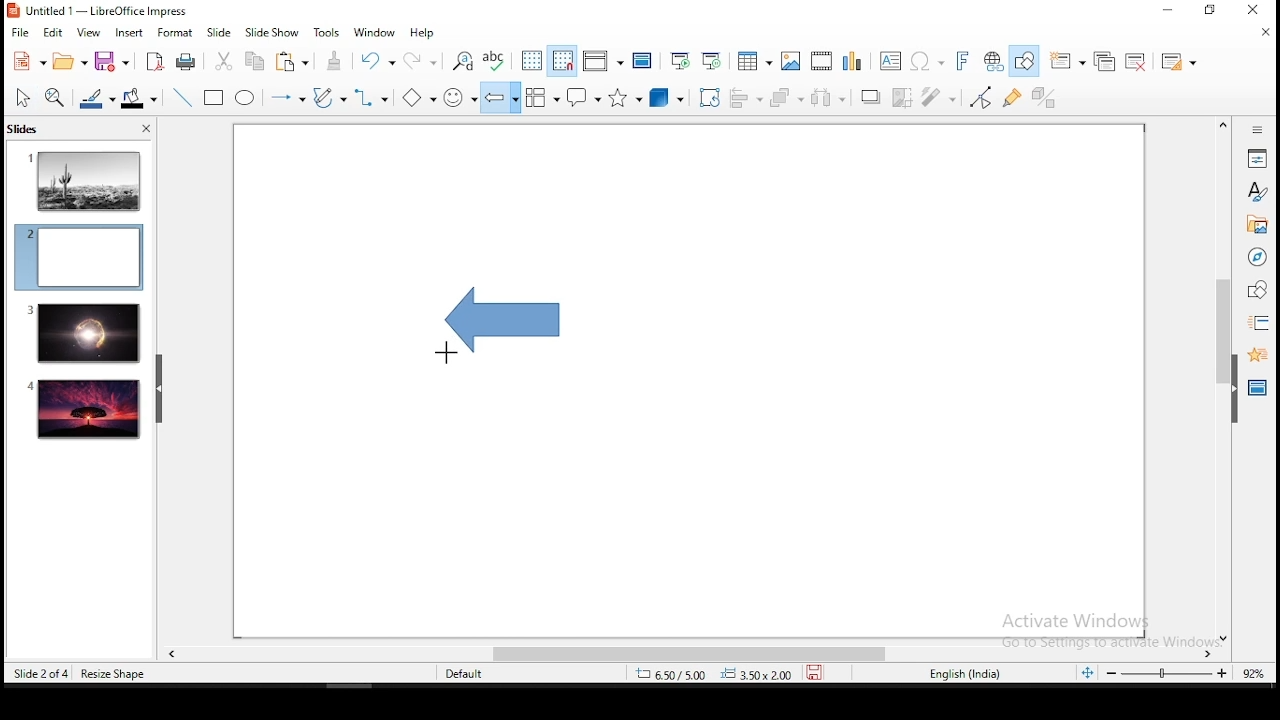  Describe the element at coordinates (373, 33) in the screenshot. I see `window` at that location.